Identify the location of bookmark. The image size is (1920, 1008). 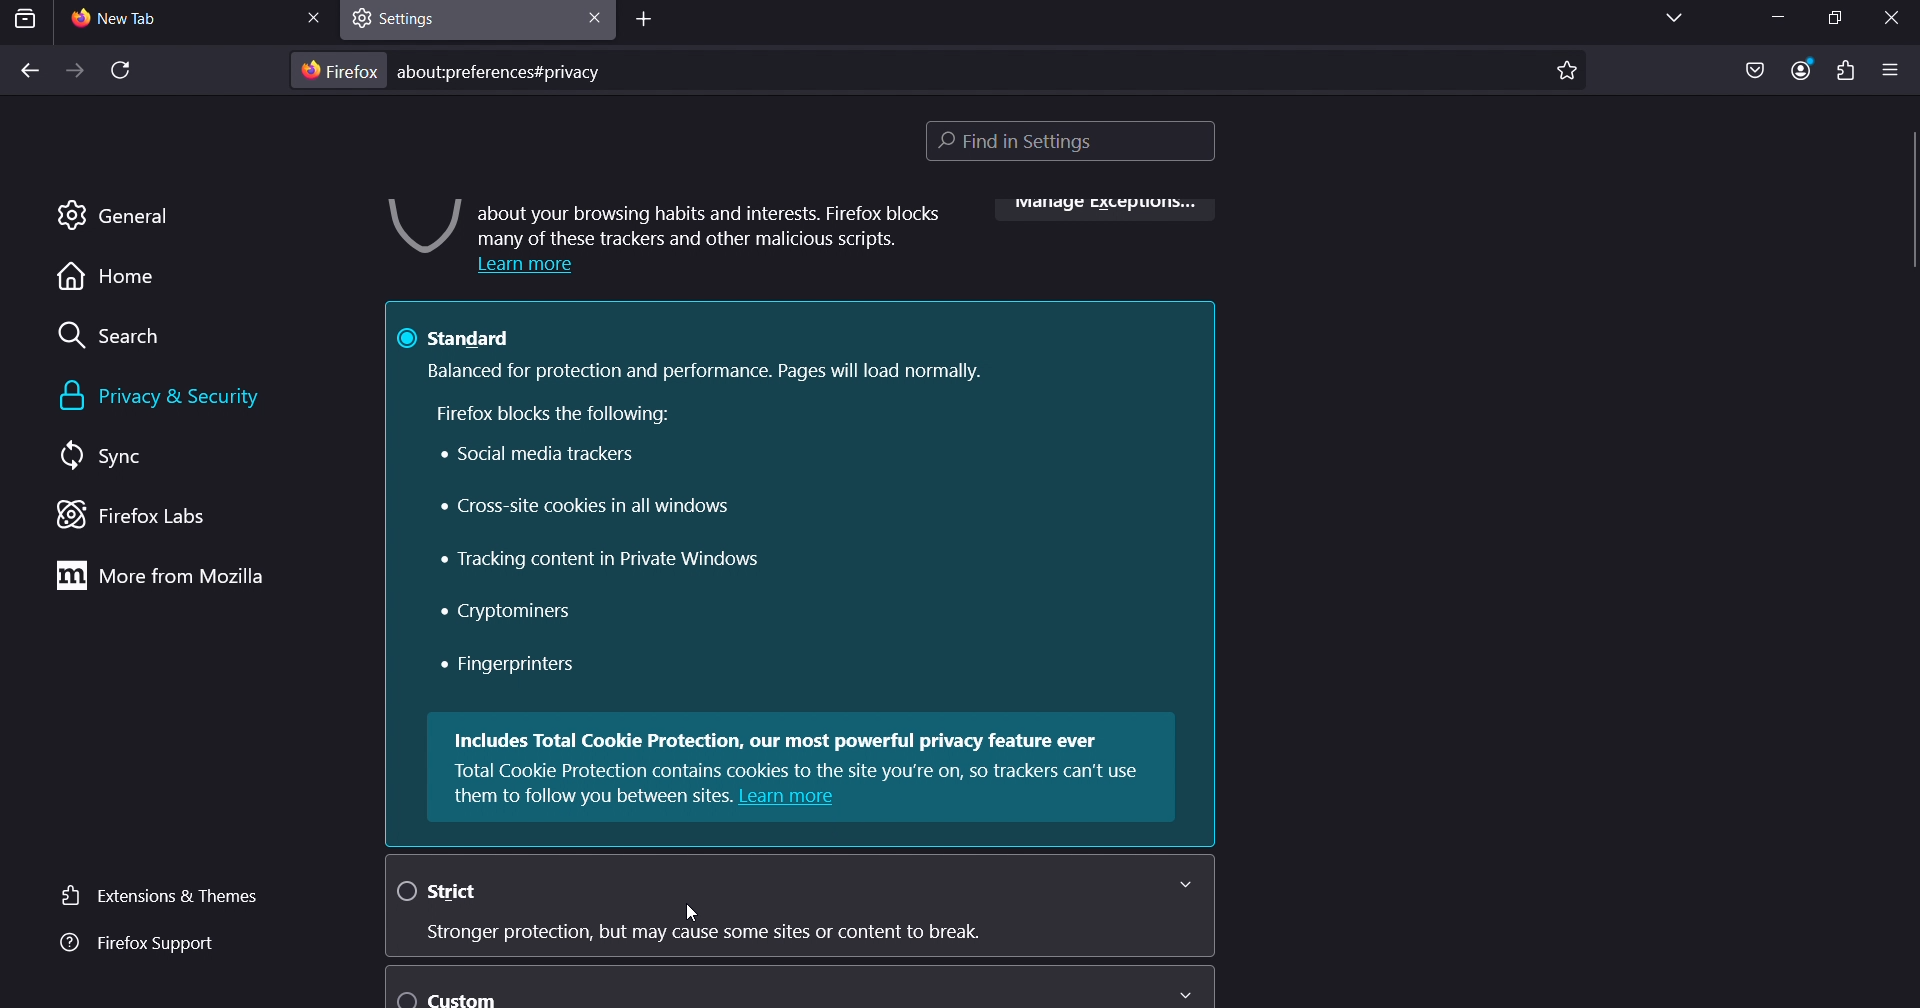
(1567, 68).